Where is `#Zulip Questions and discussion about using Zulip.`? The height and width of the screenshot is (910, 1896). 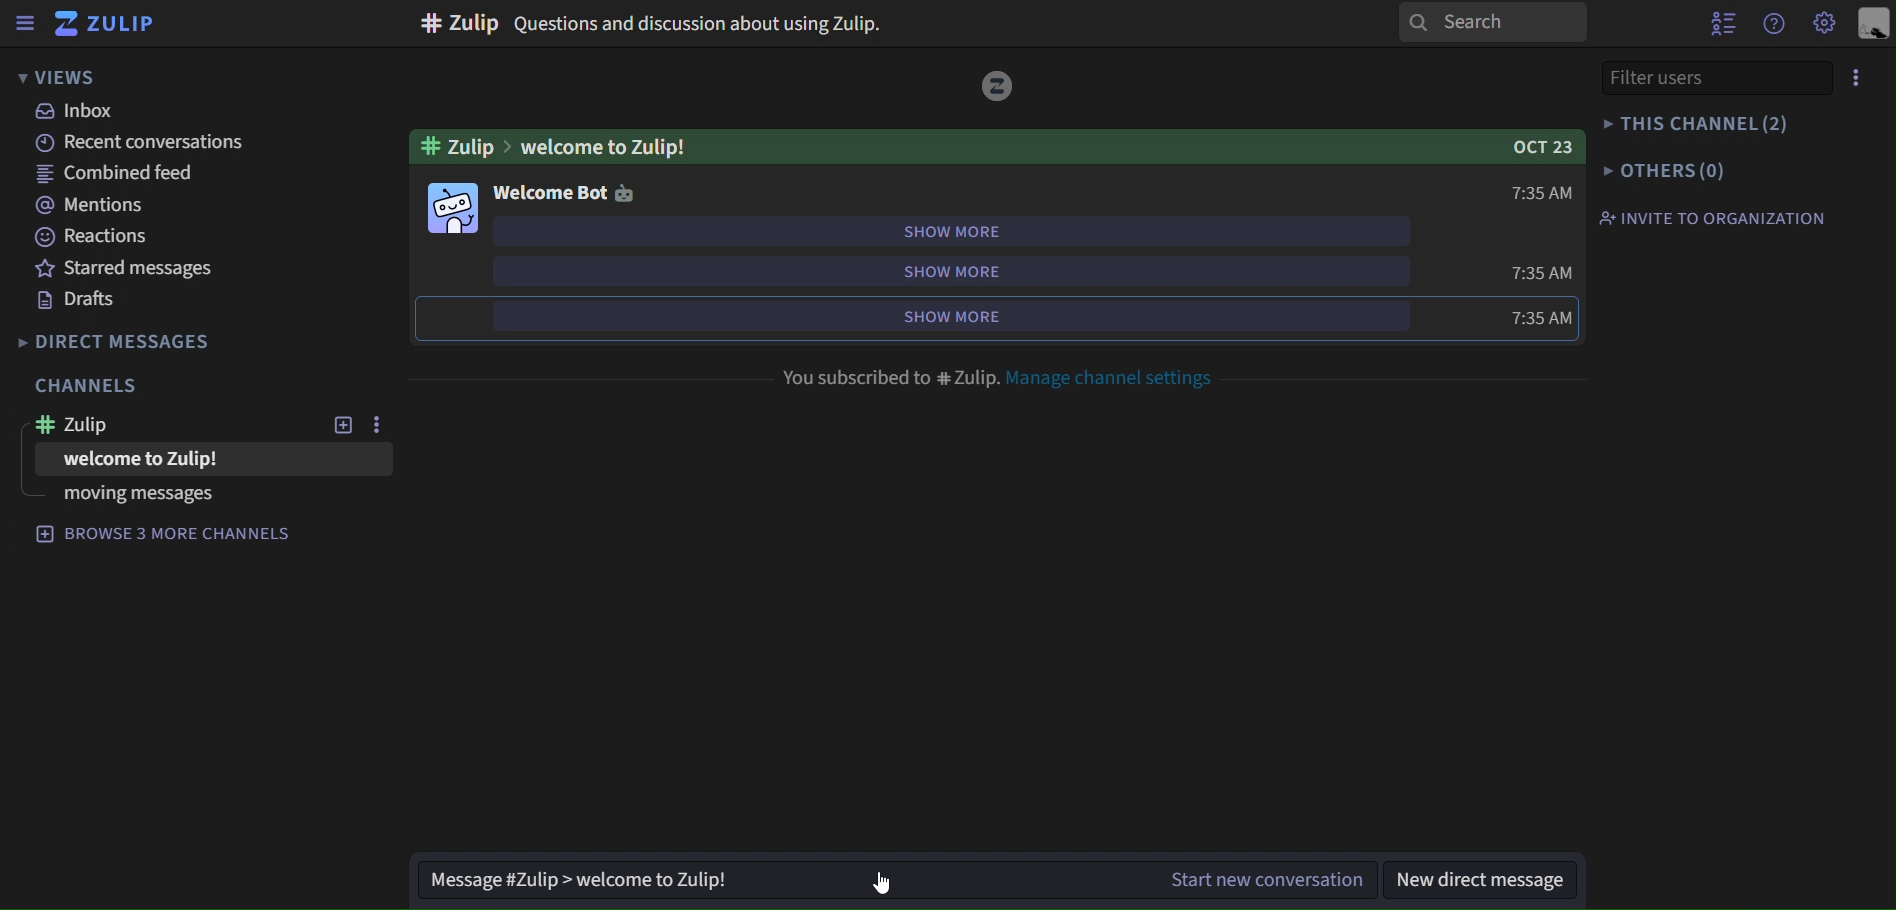
#Zulip Questions and discussion about using Zulip. is located at coordinates (656, 25).